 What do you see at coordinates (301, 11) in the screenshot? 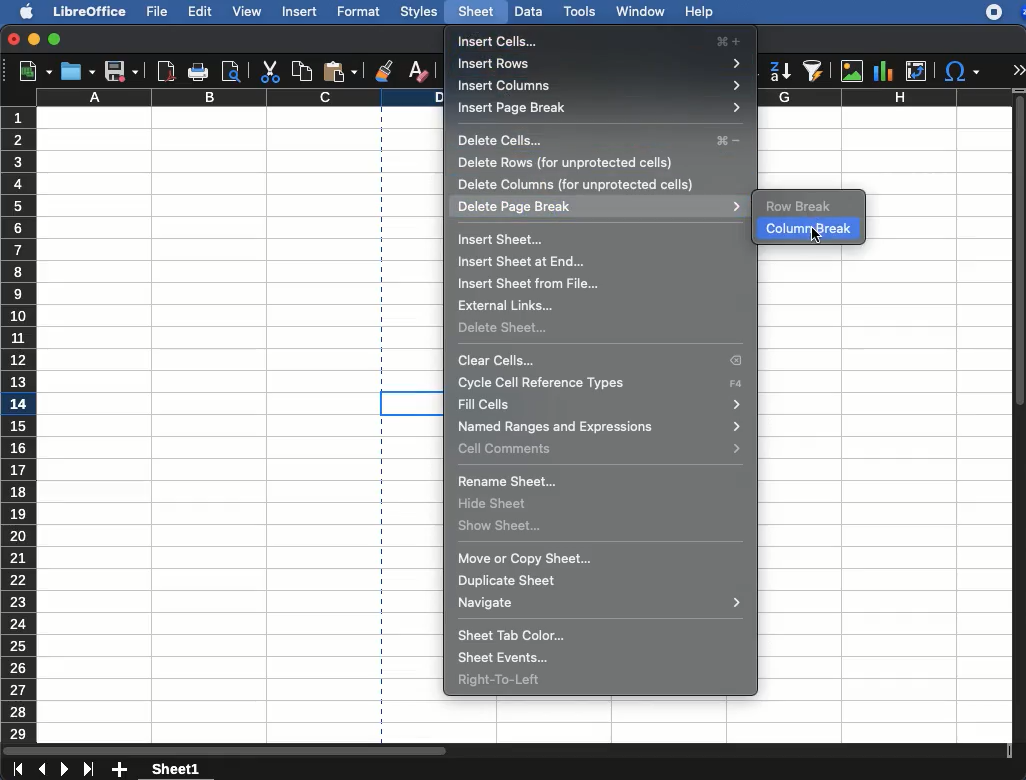
I see `insert` at bounding box center [301, 11].